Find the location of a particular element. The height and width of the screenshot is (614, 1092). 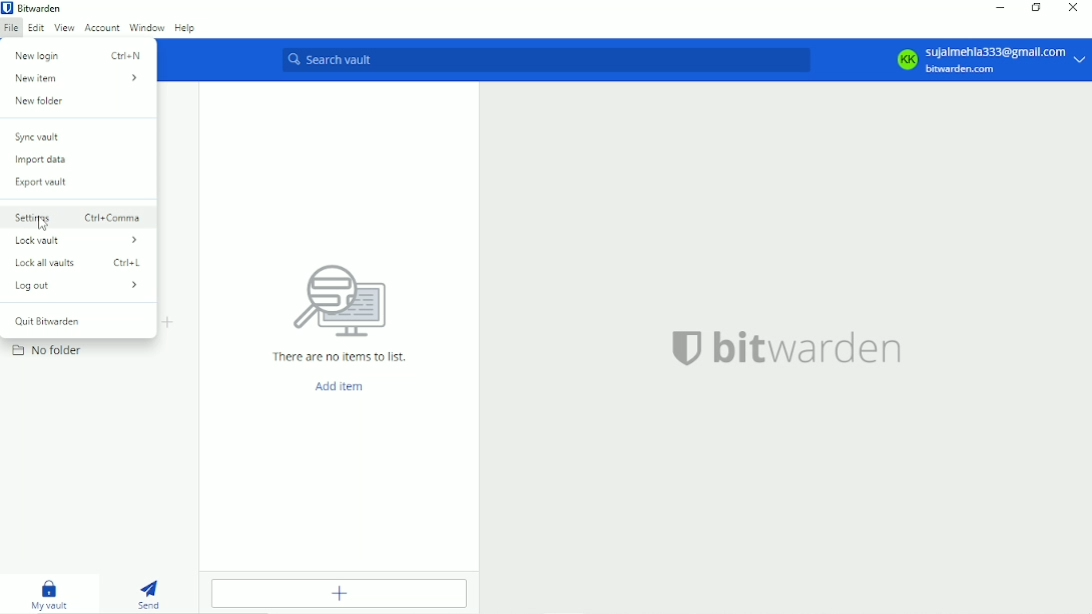

Log out is located at coordinates (77, 286).